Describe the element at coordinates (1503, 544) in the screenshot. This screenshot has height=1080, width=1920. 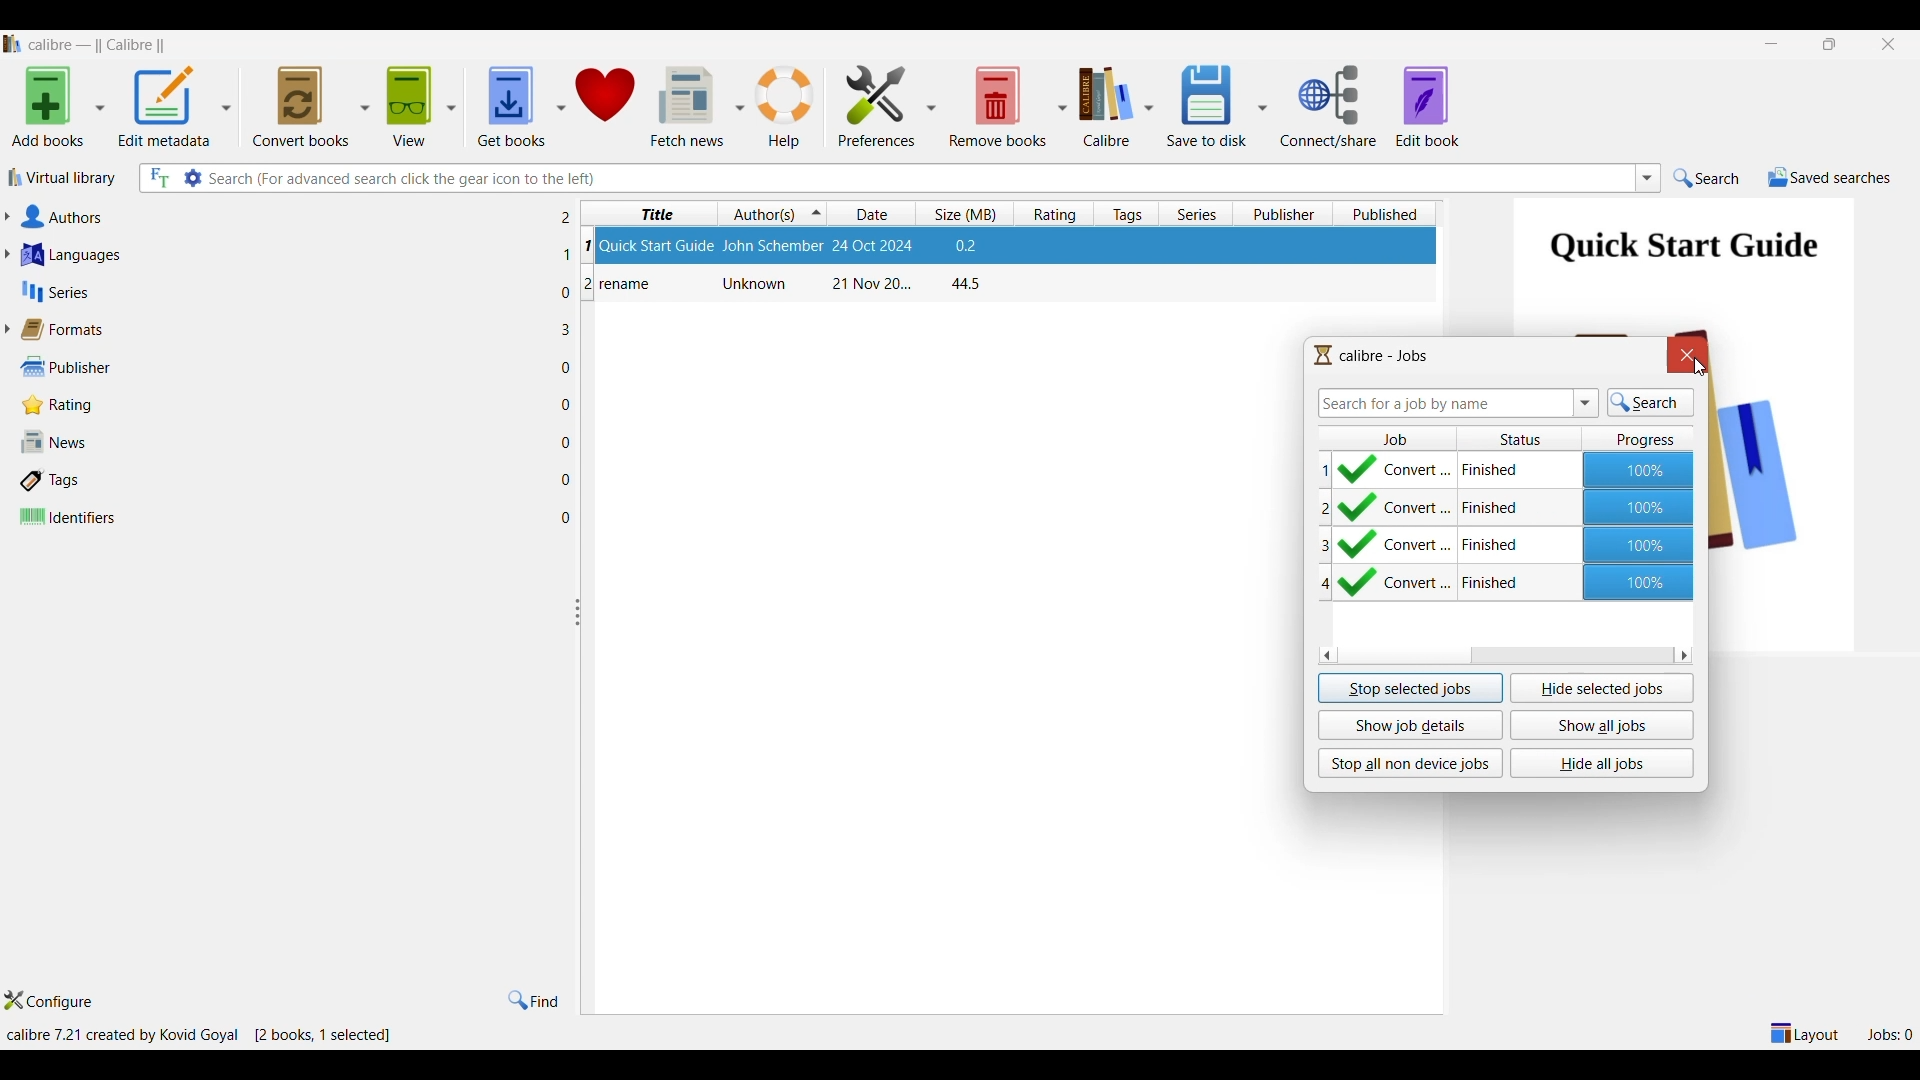
I see `Earlier conversion` at that location.